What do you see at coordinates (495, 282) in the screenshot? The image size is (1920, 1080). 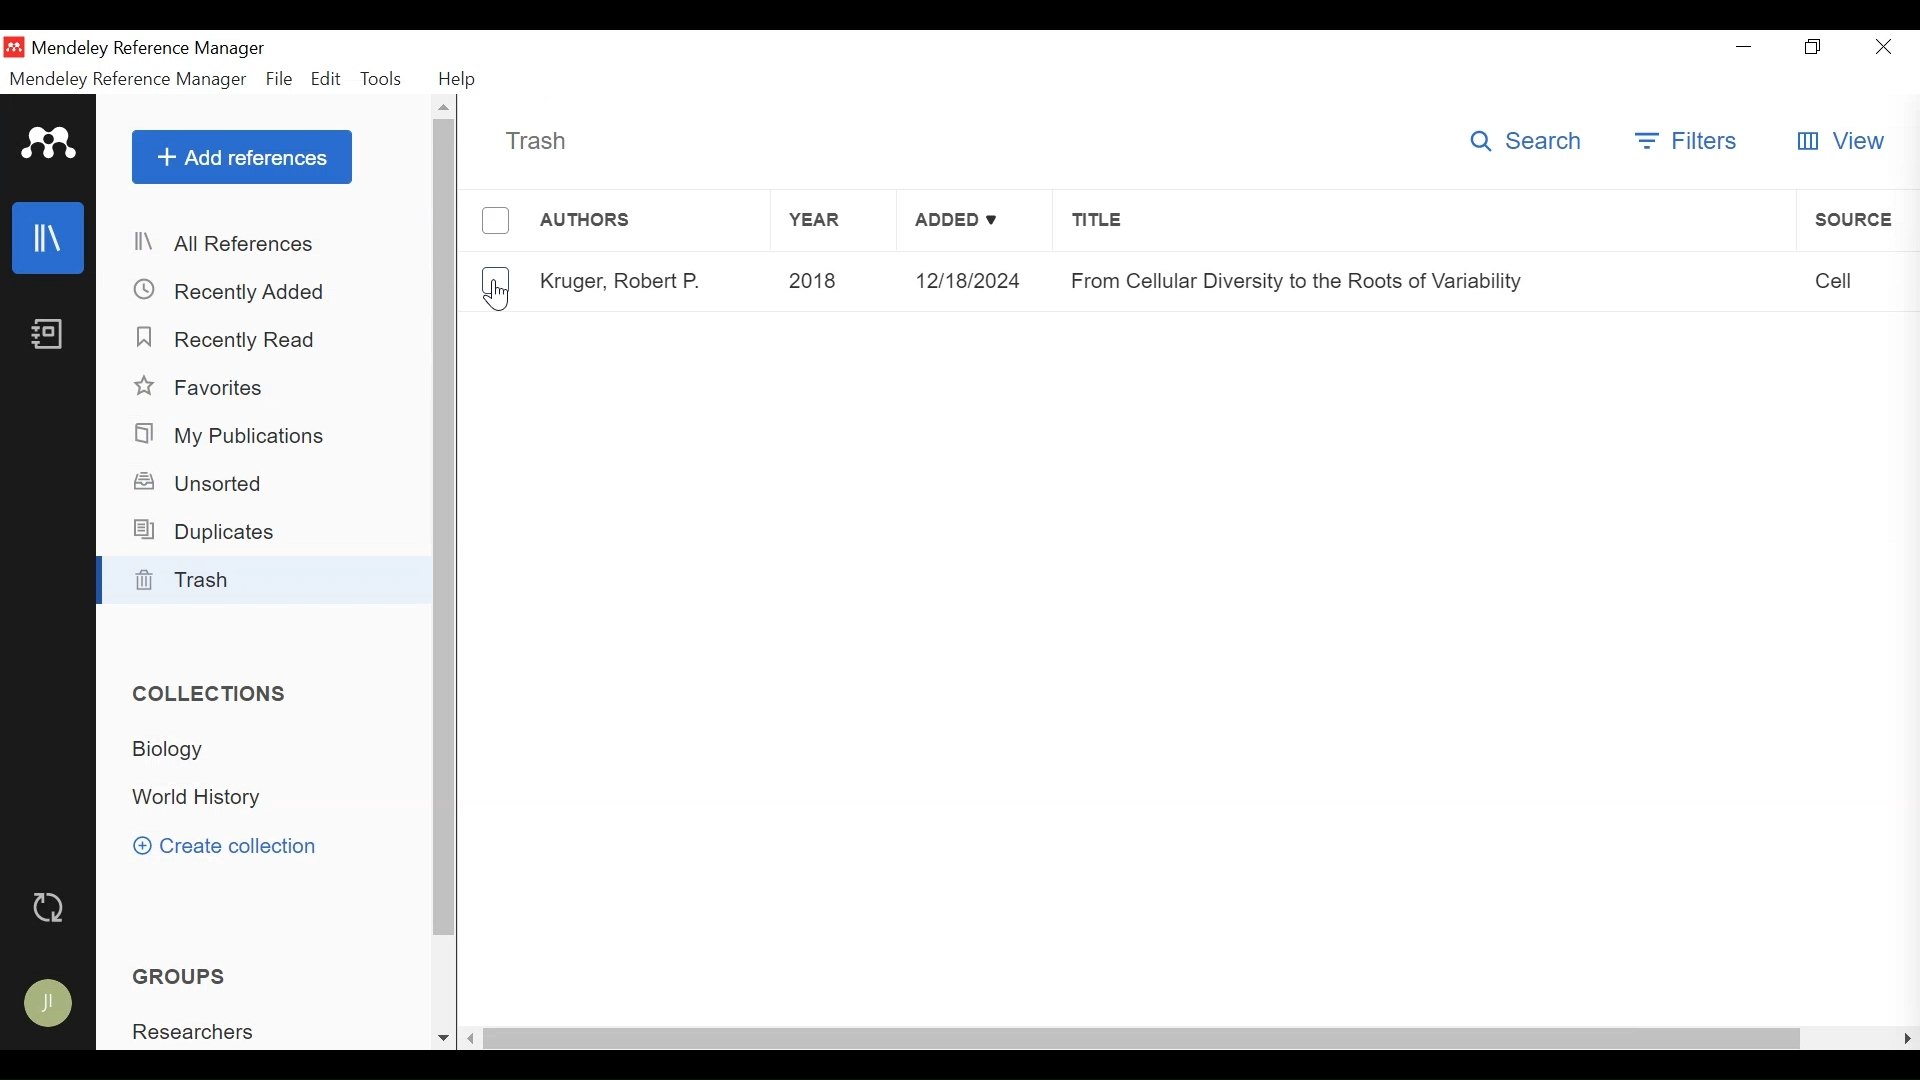 I see `(un)select` at bounding box center [495, 282].